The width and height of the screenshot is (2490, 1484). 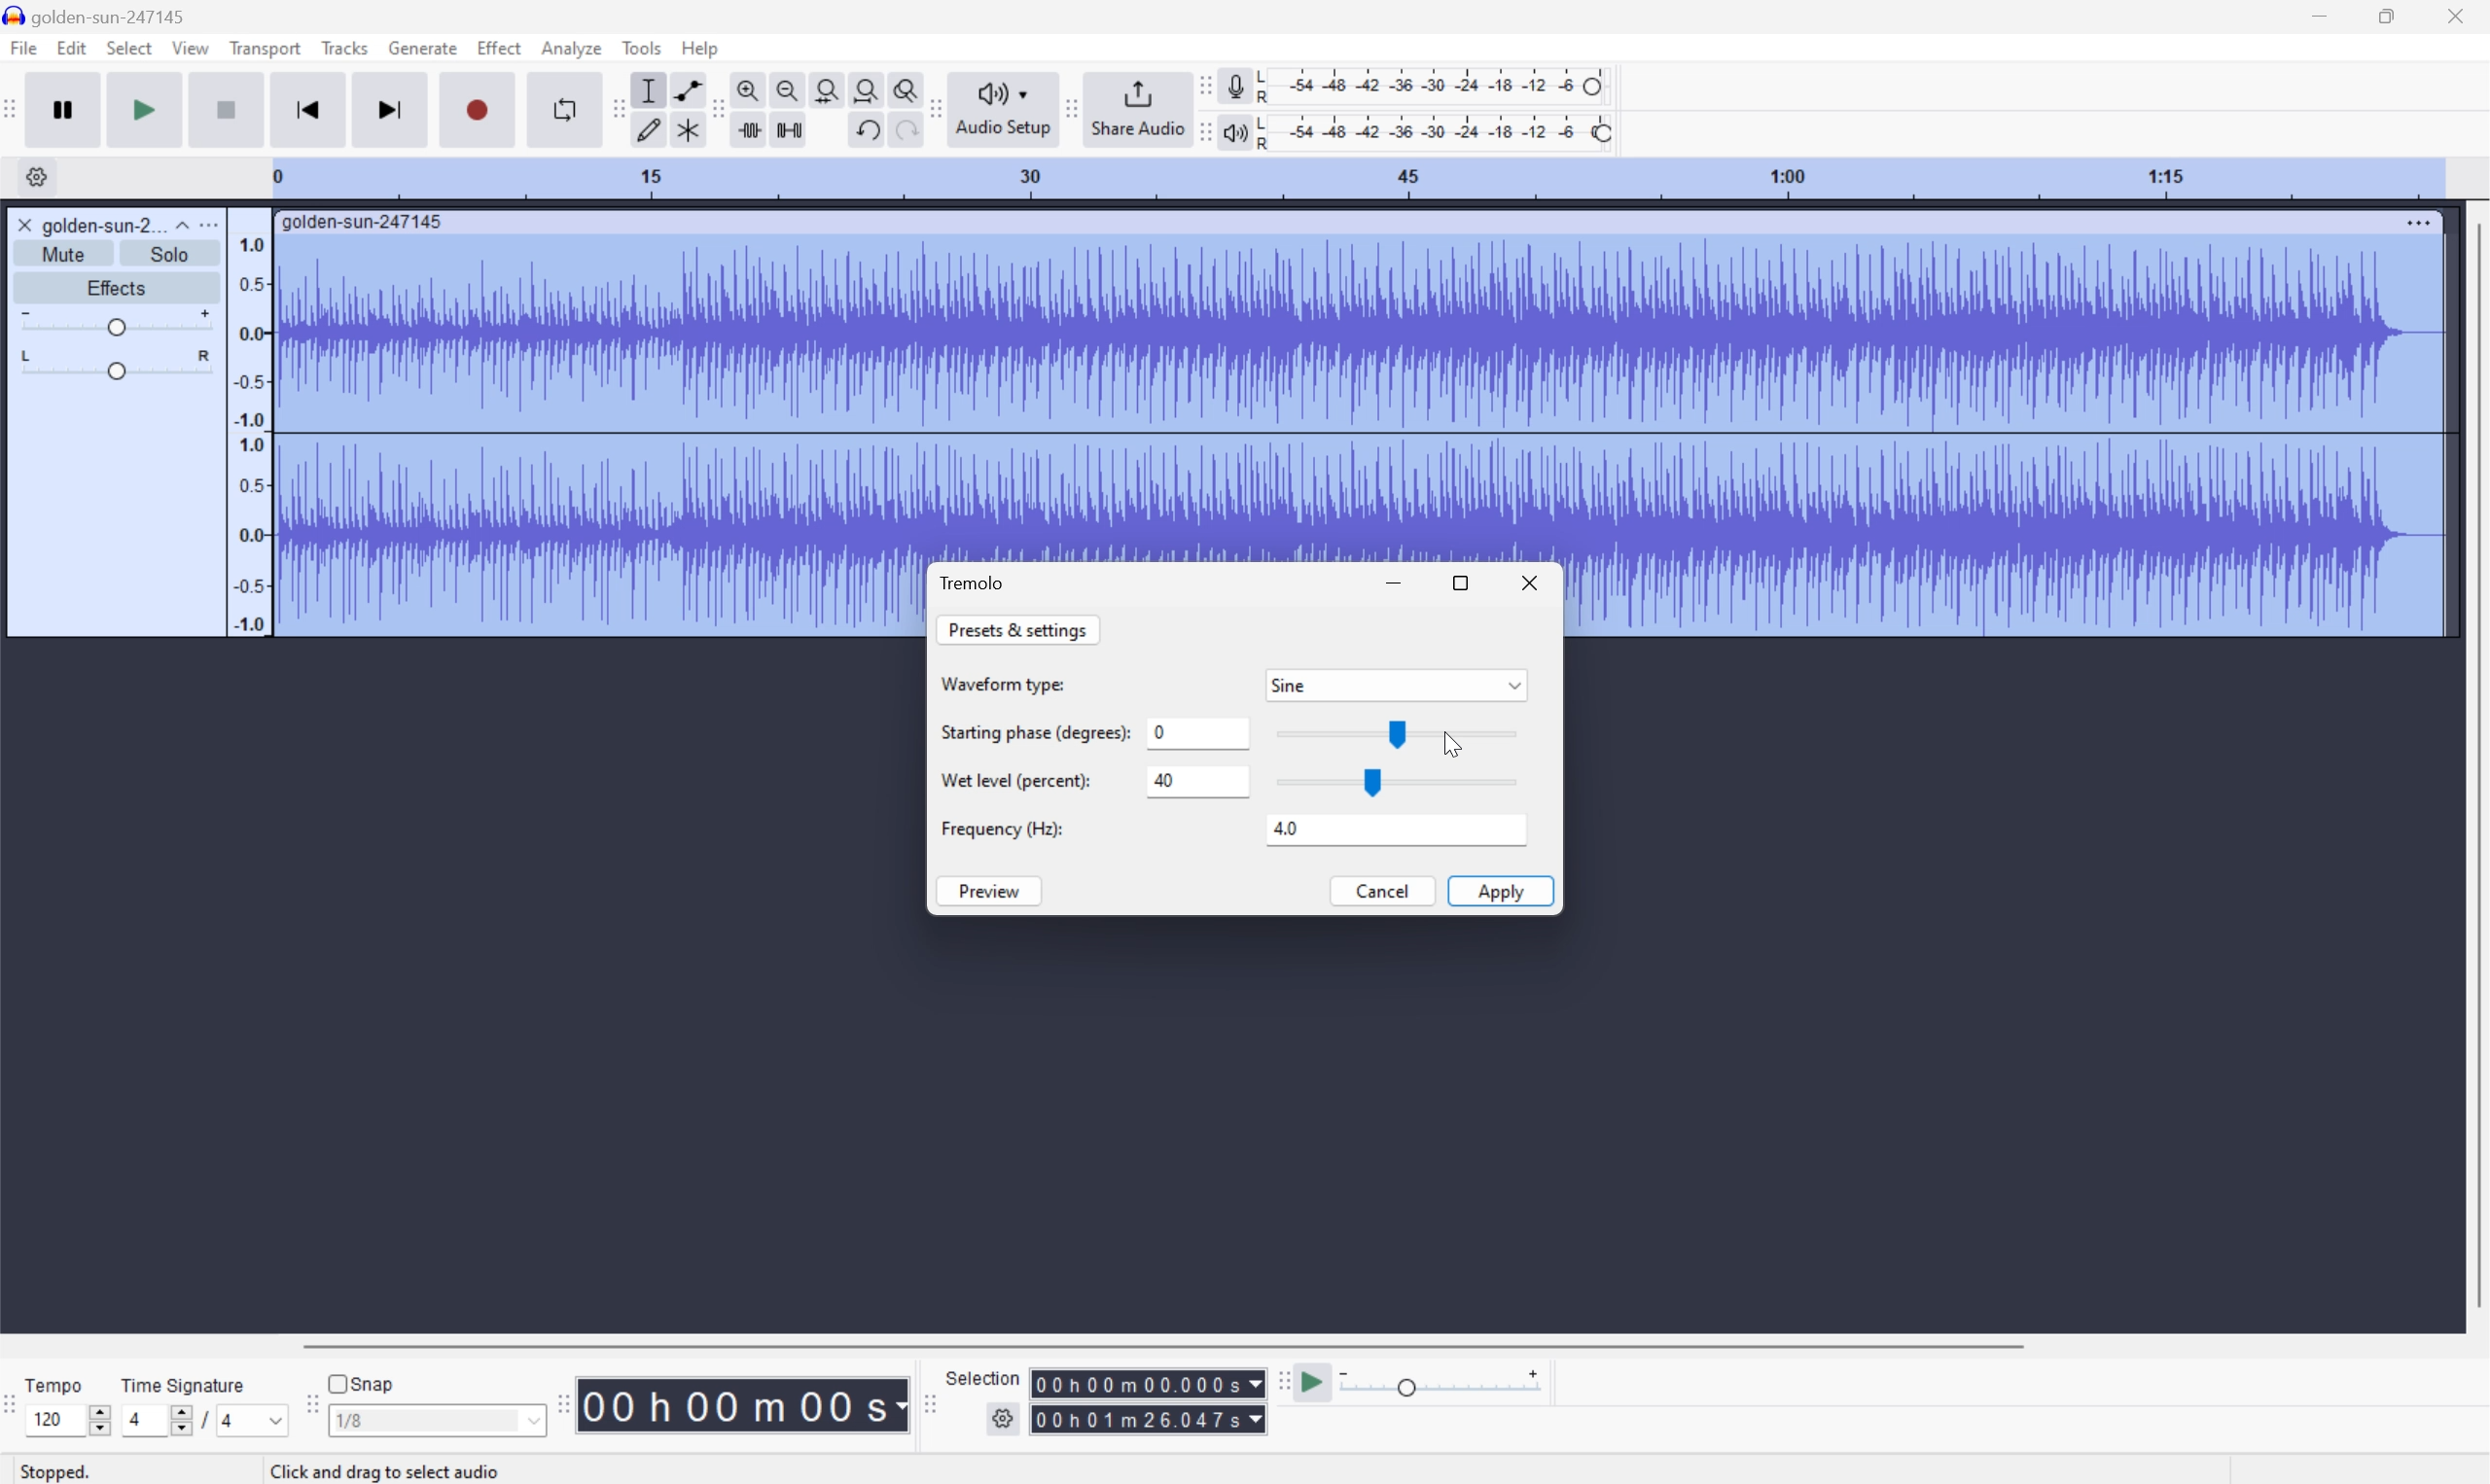 What do you see at coordinates (1072, 110) in the screenshot?
I see `Audacity share audio toolbar` at bounding box center [1072, 110].